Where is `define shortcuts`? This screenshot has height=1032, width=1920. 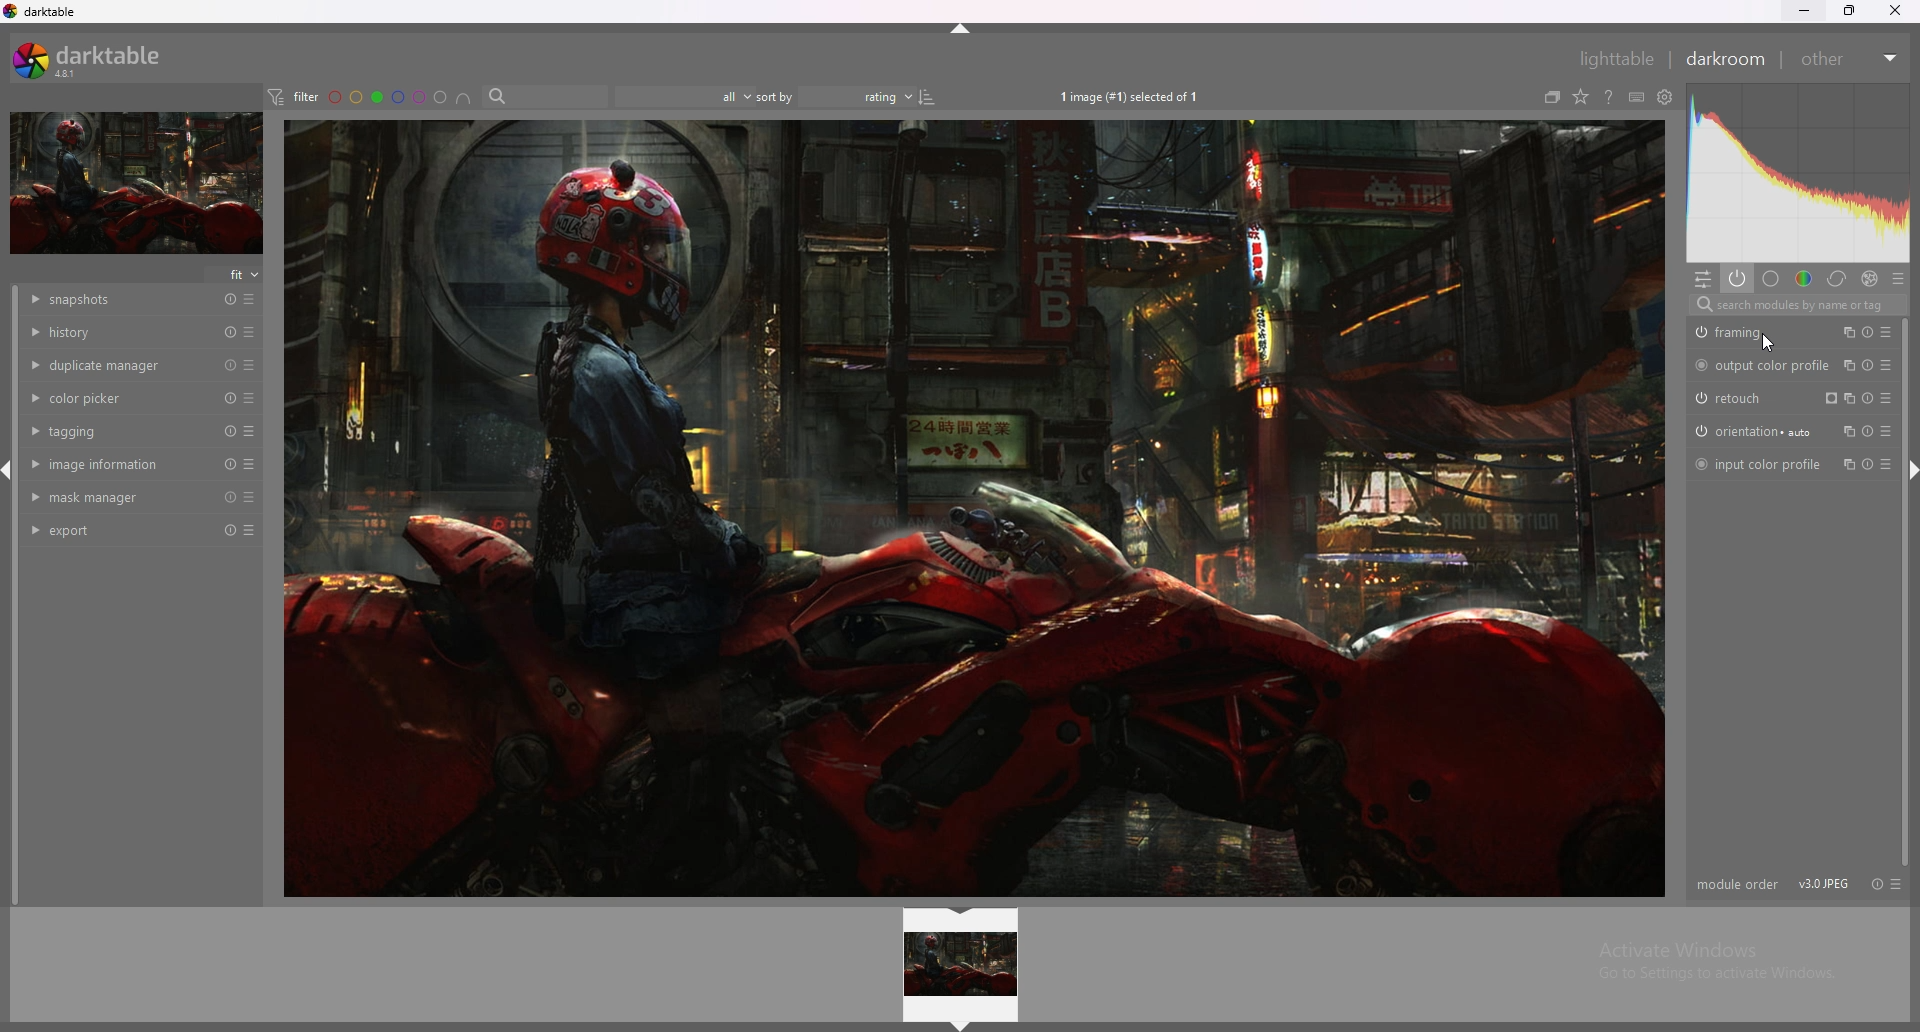 define shortcuts is located at coordinates (1636, 97).